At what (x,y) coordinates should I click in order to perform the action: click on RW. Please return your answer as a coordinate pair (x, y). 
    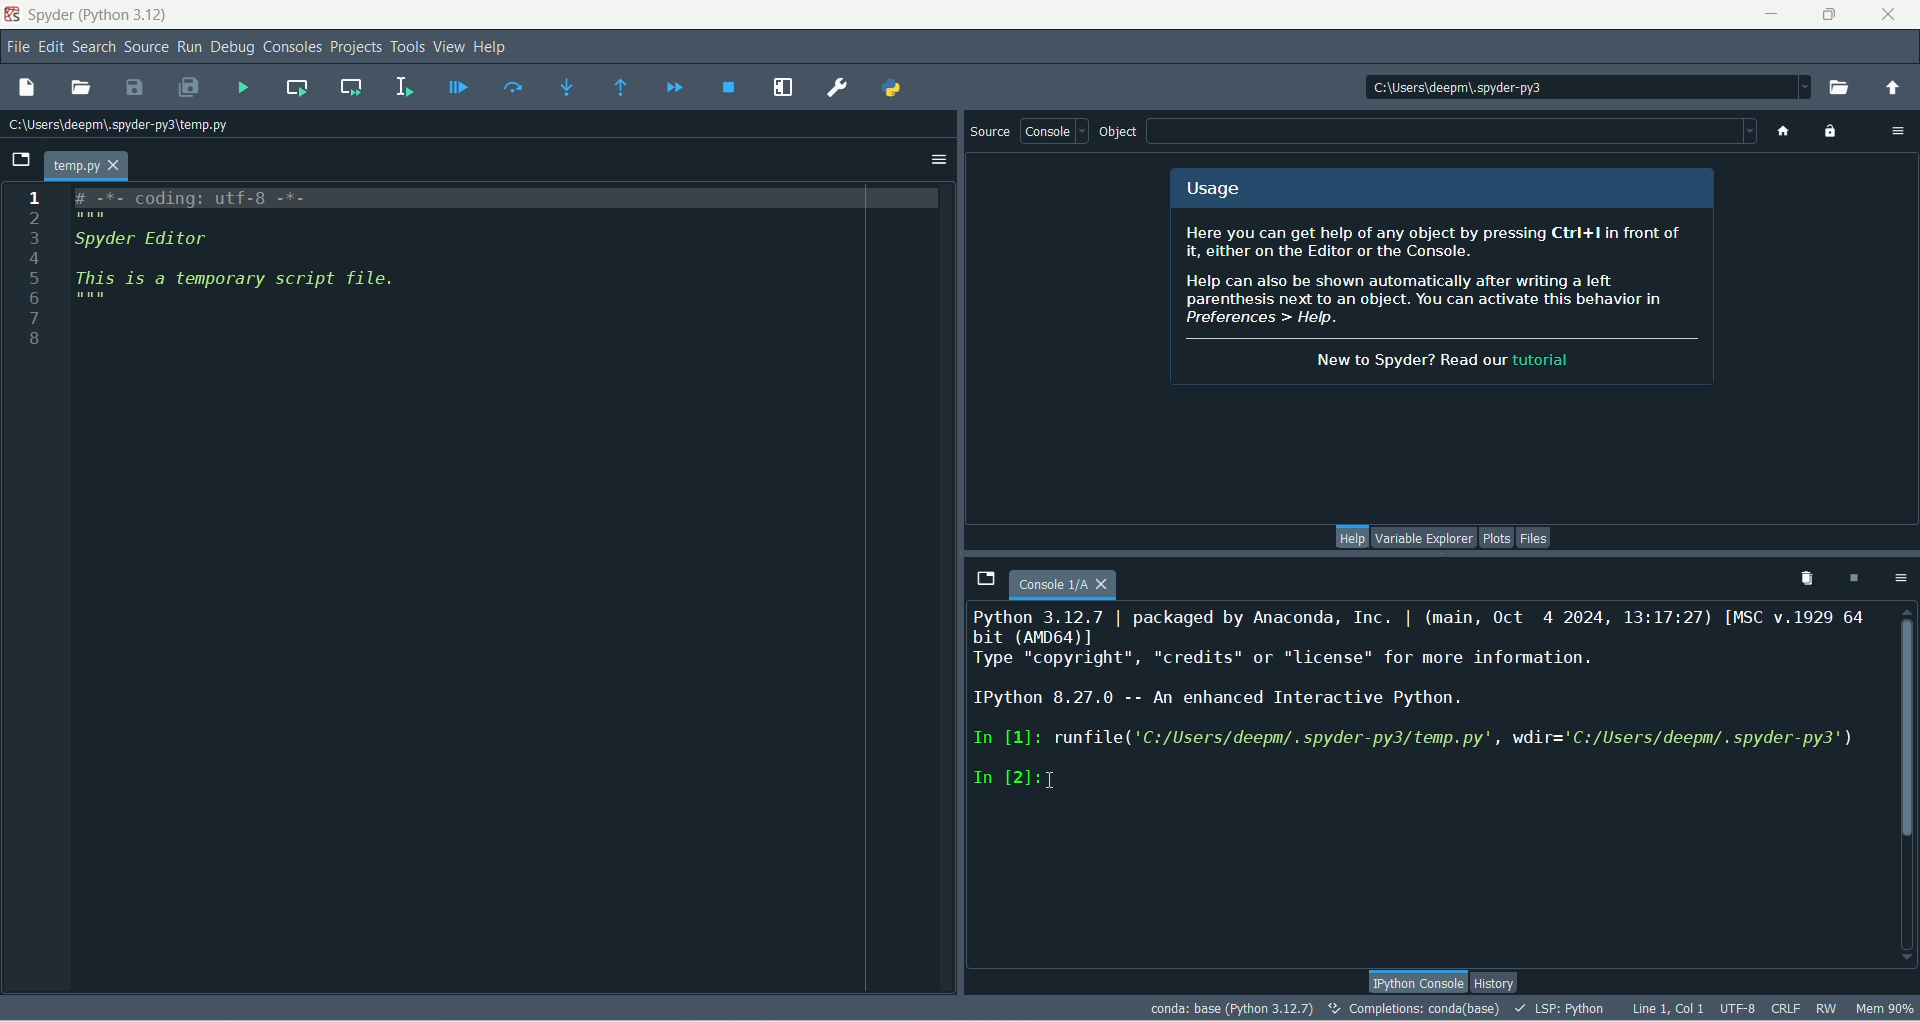
    Looking at the image, I should click on (1828, 1009).